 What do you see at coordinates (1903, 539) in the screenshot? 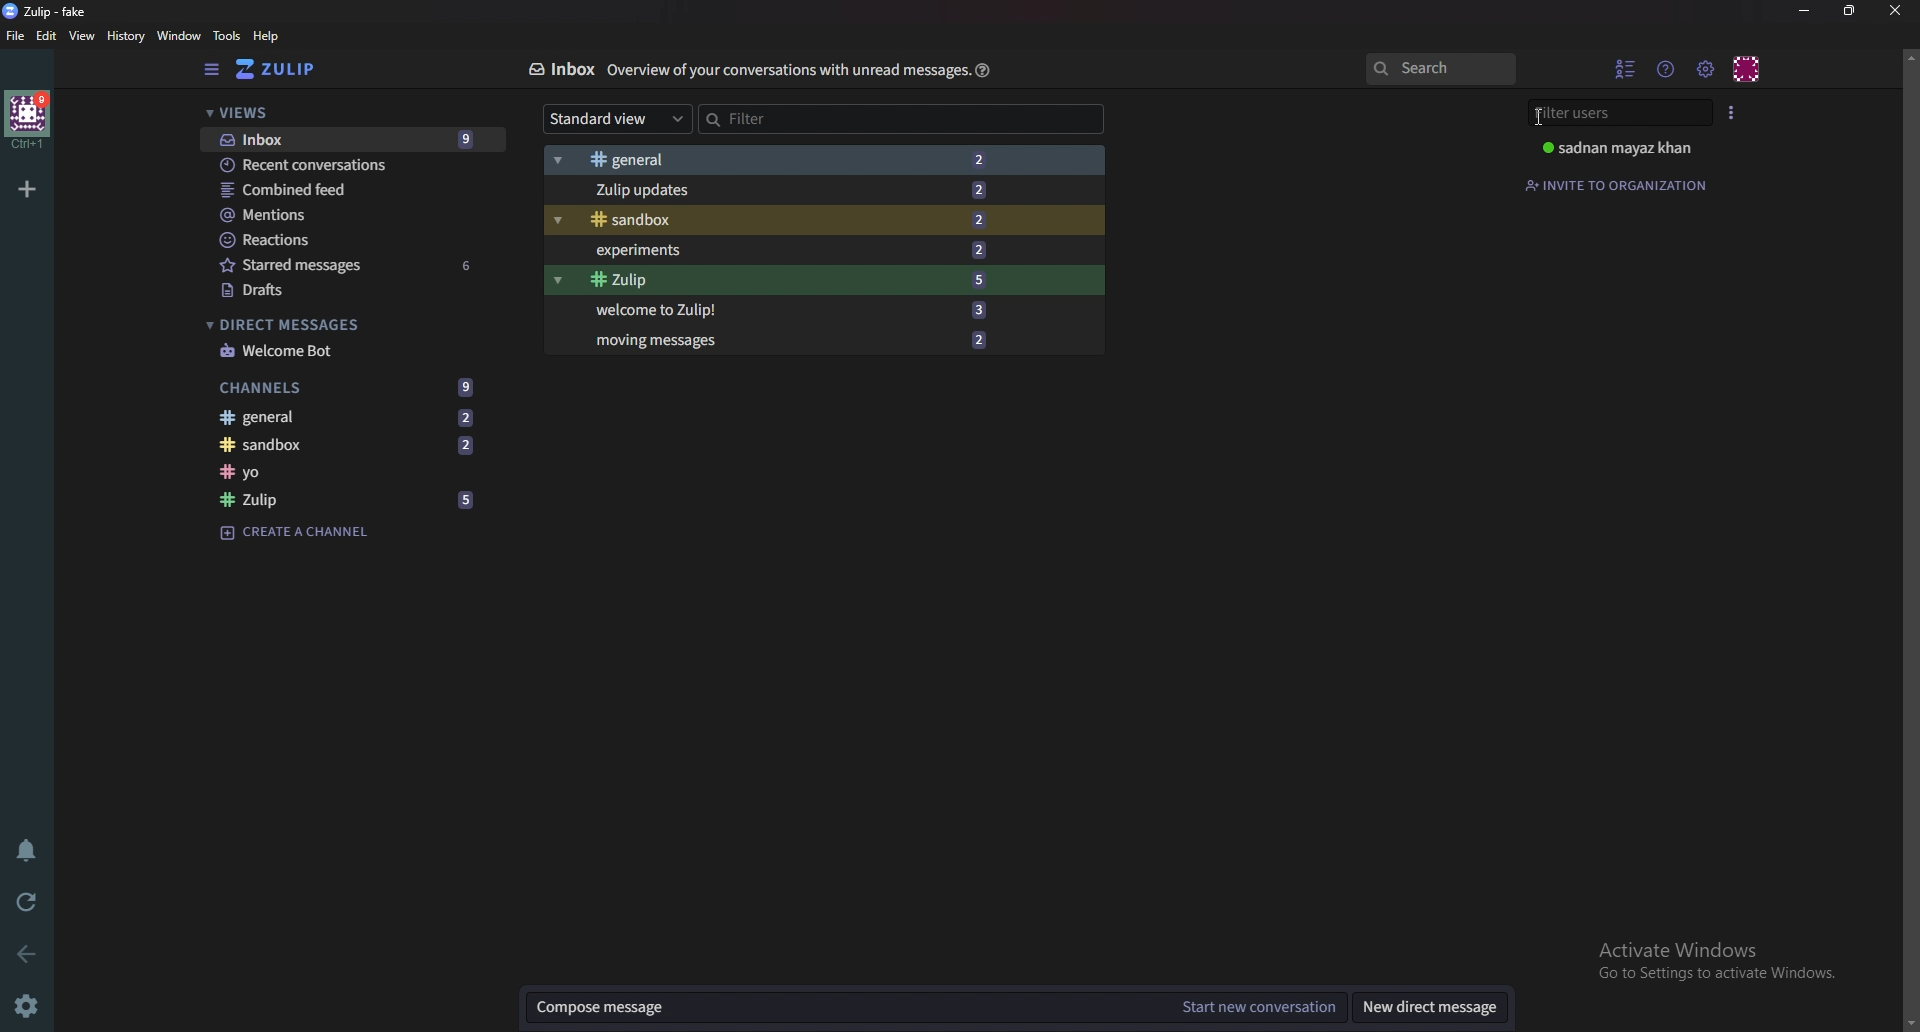
I see `Scroll bar` at bounding box center [1903, 539].